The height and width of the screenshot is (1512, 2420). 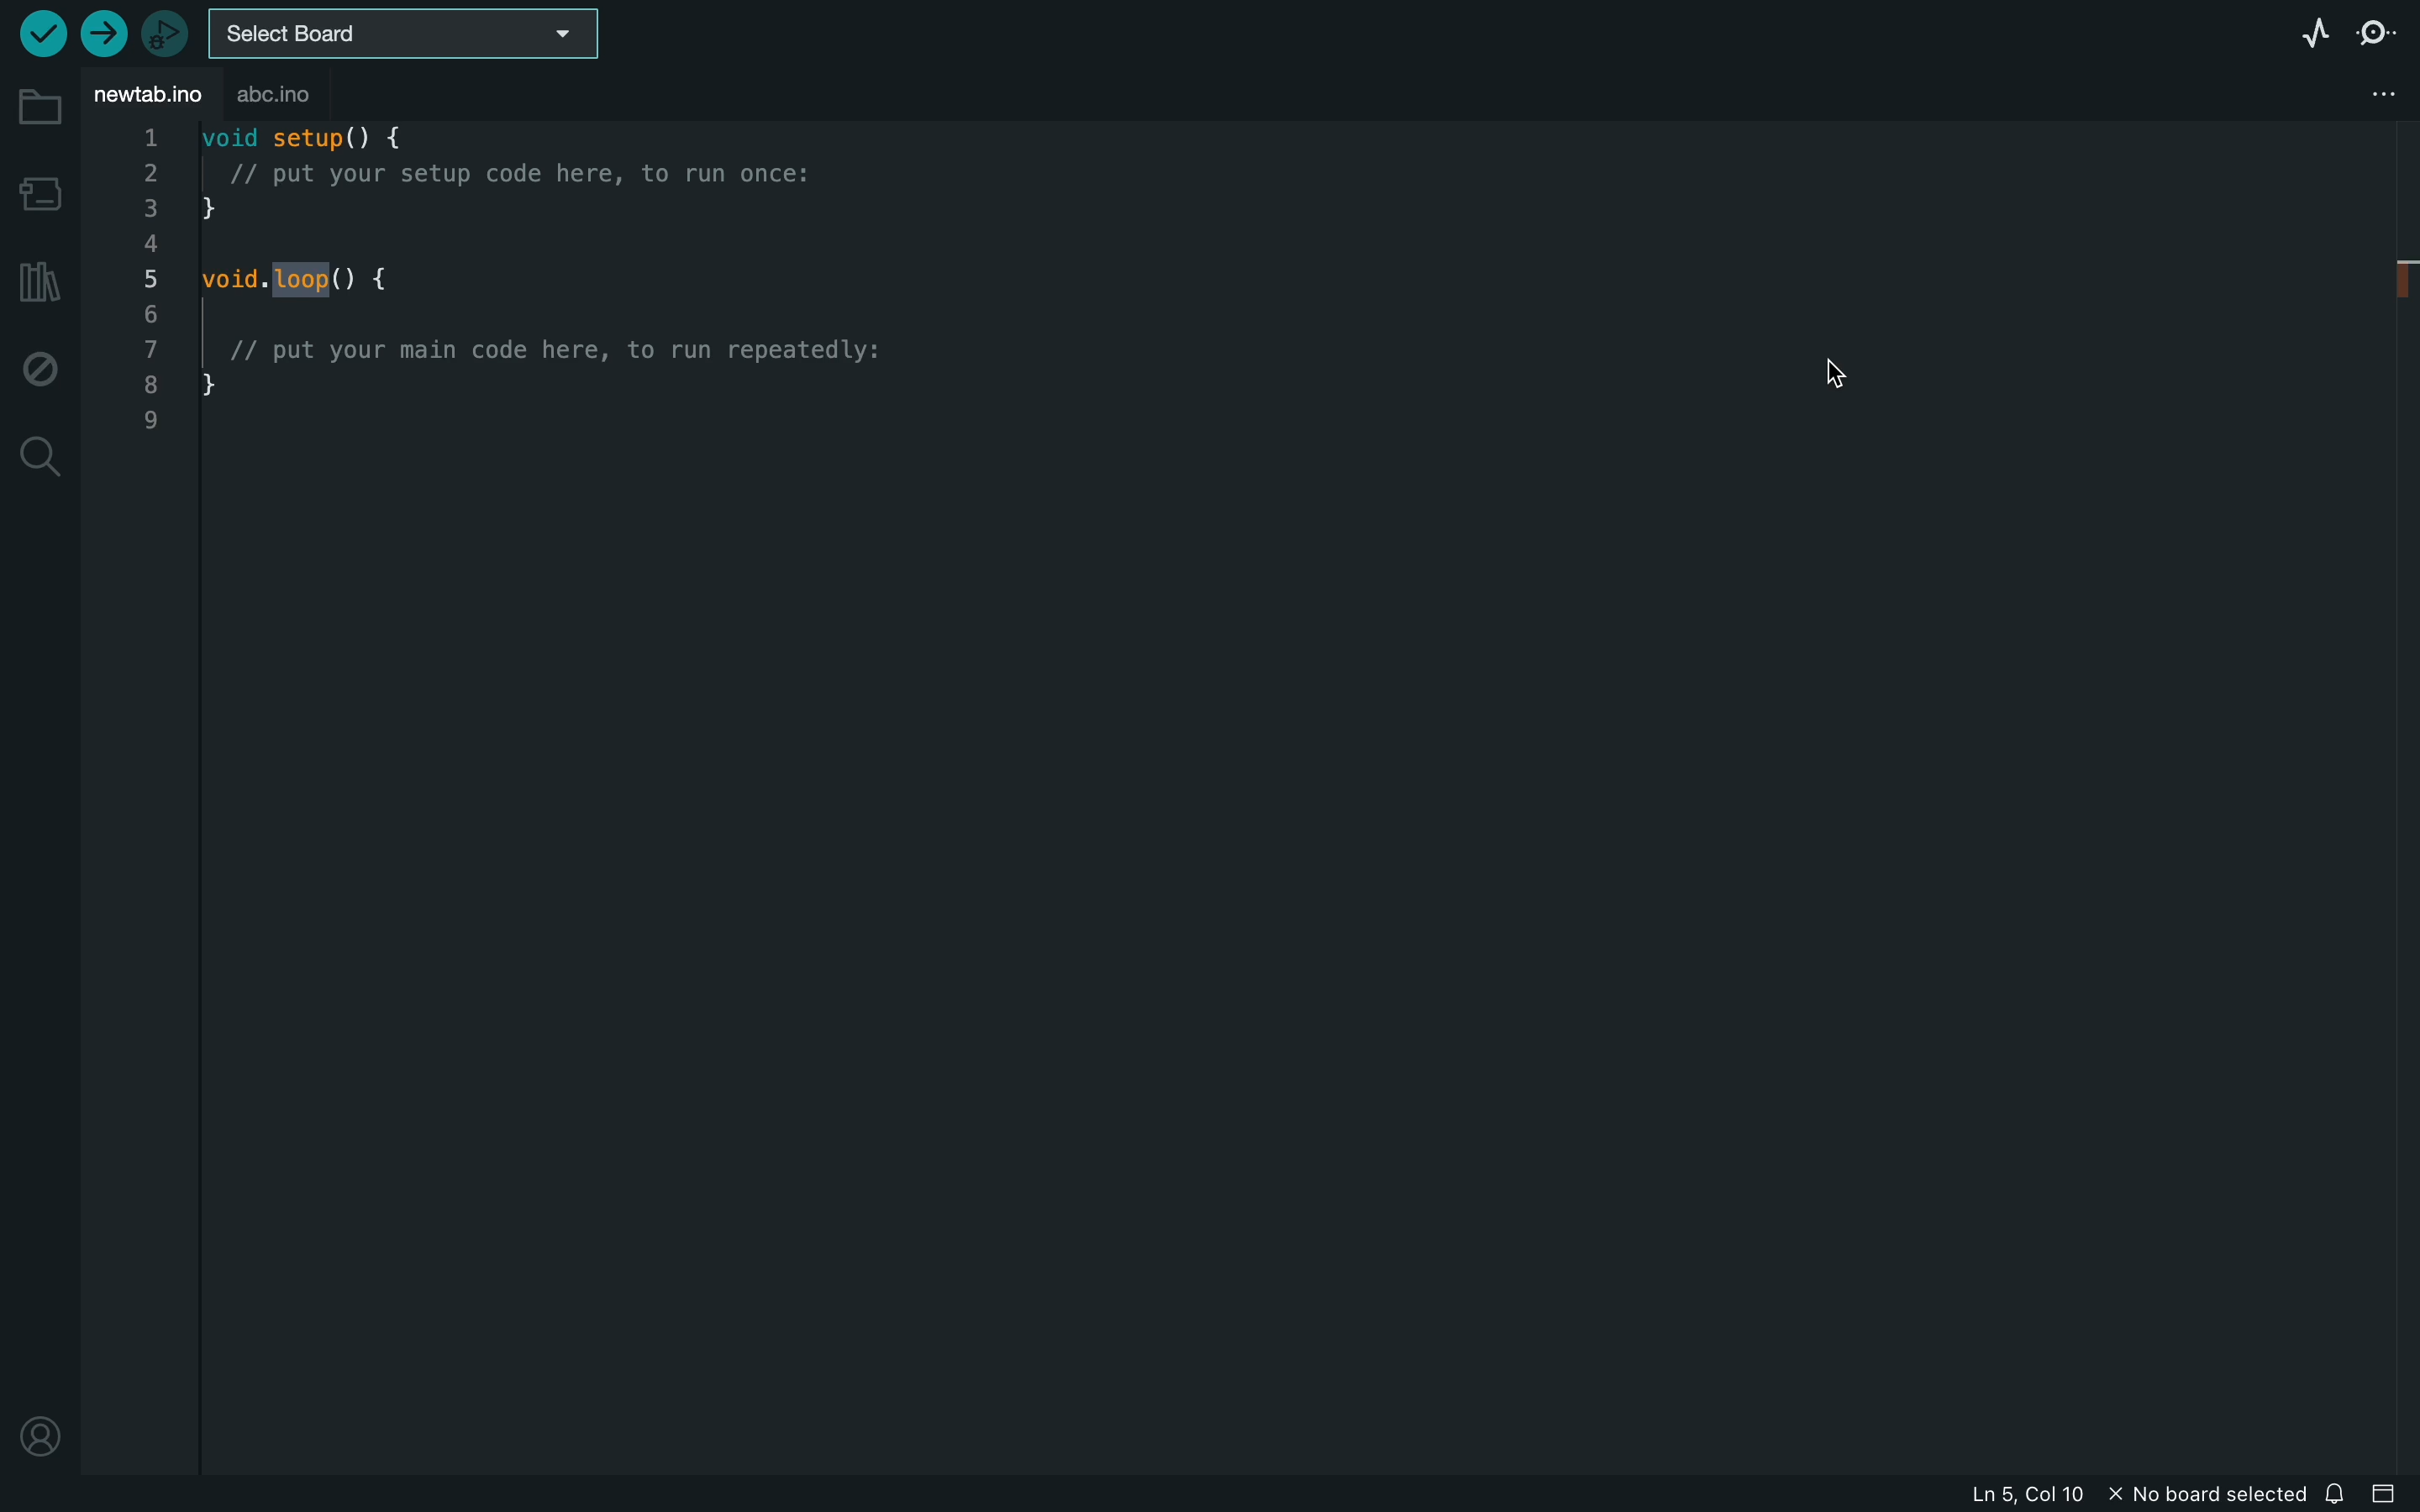 I want to click on abc, so click(x=320, y=95).